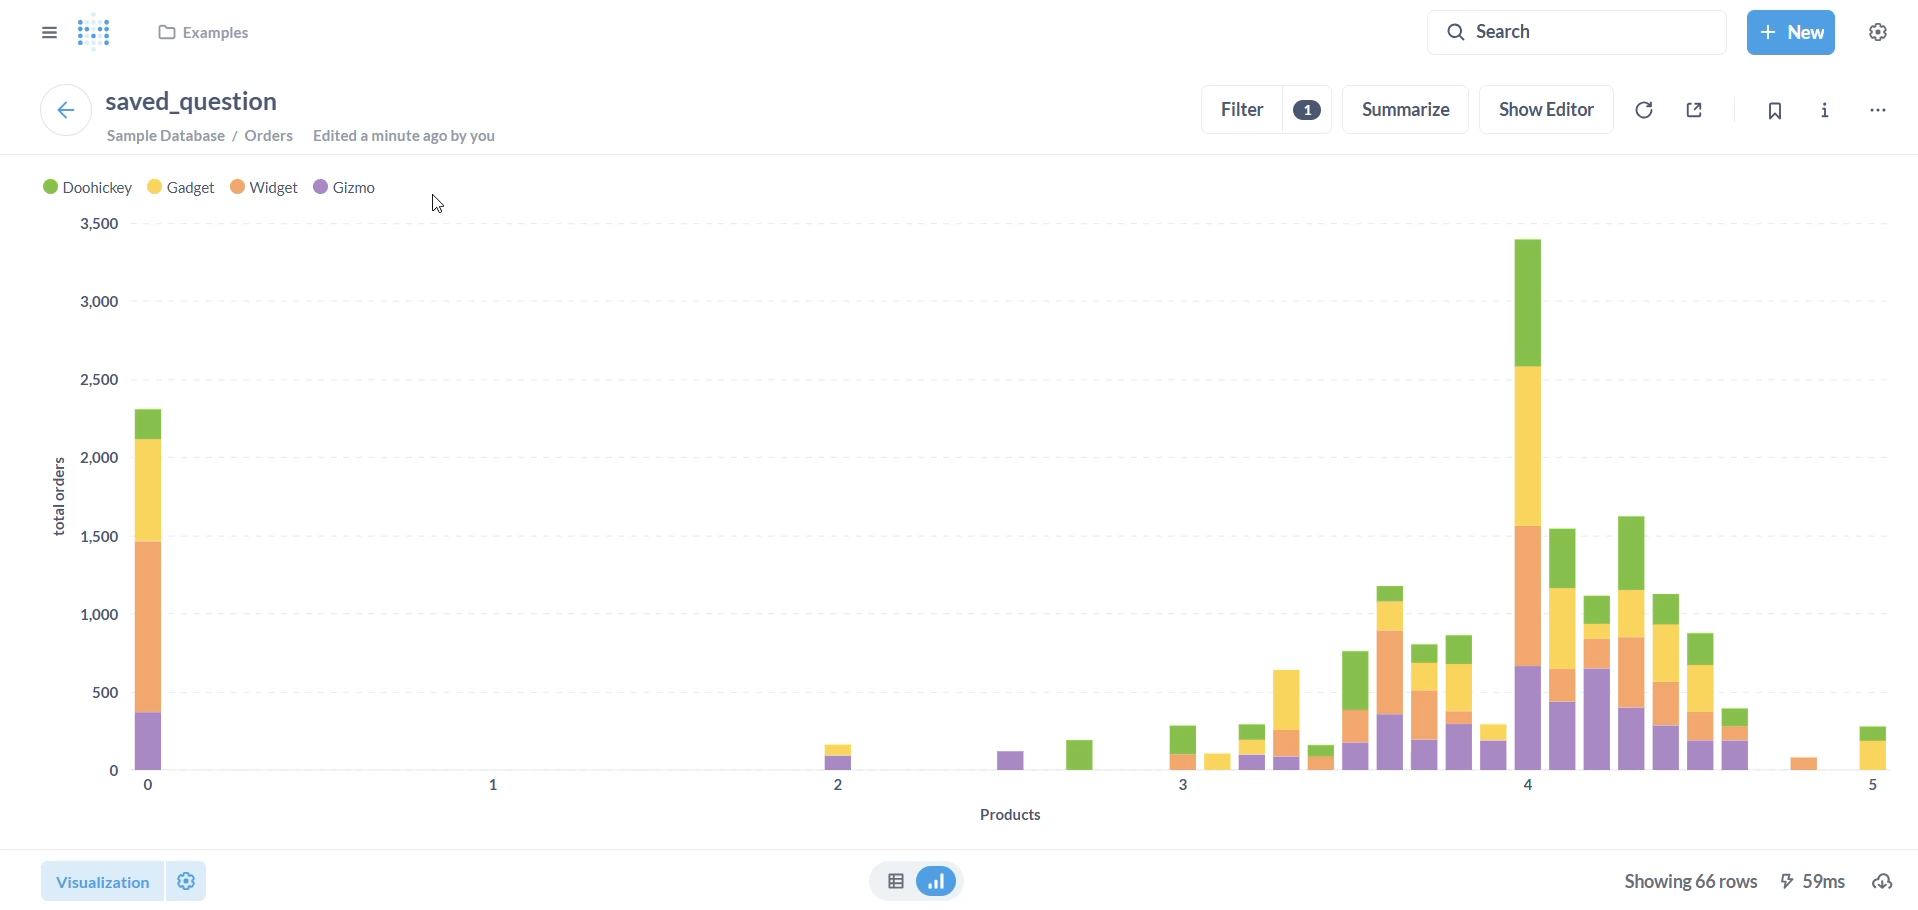 This screenshot has width=1918, height=910. Describe the element at coordinates (1525, 32) in the screenshot. I see `search` at that location.